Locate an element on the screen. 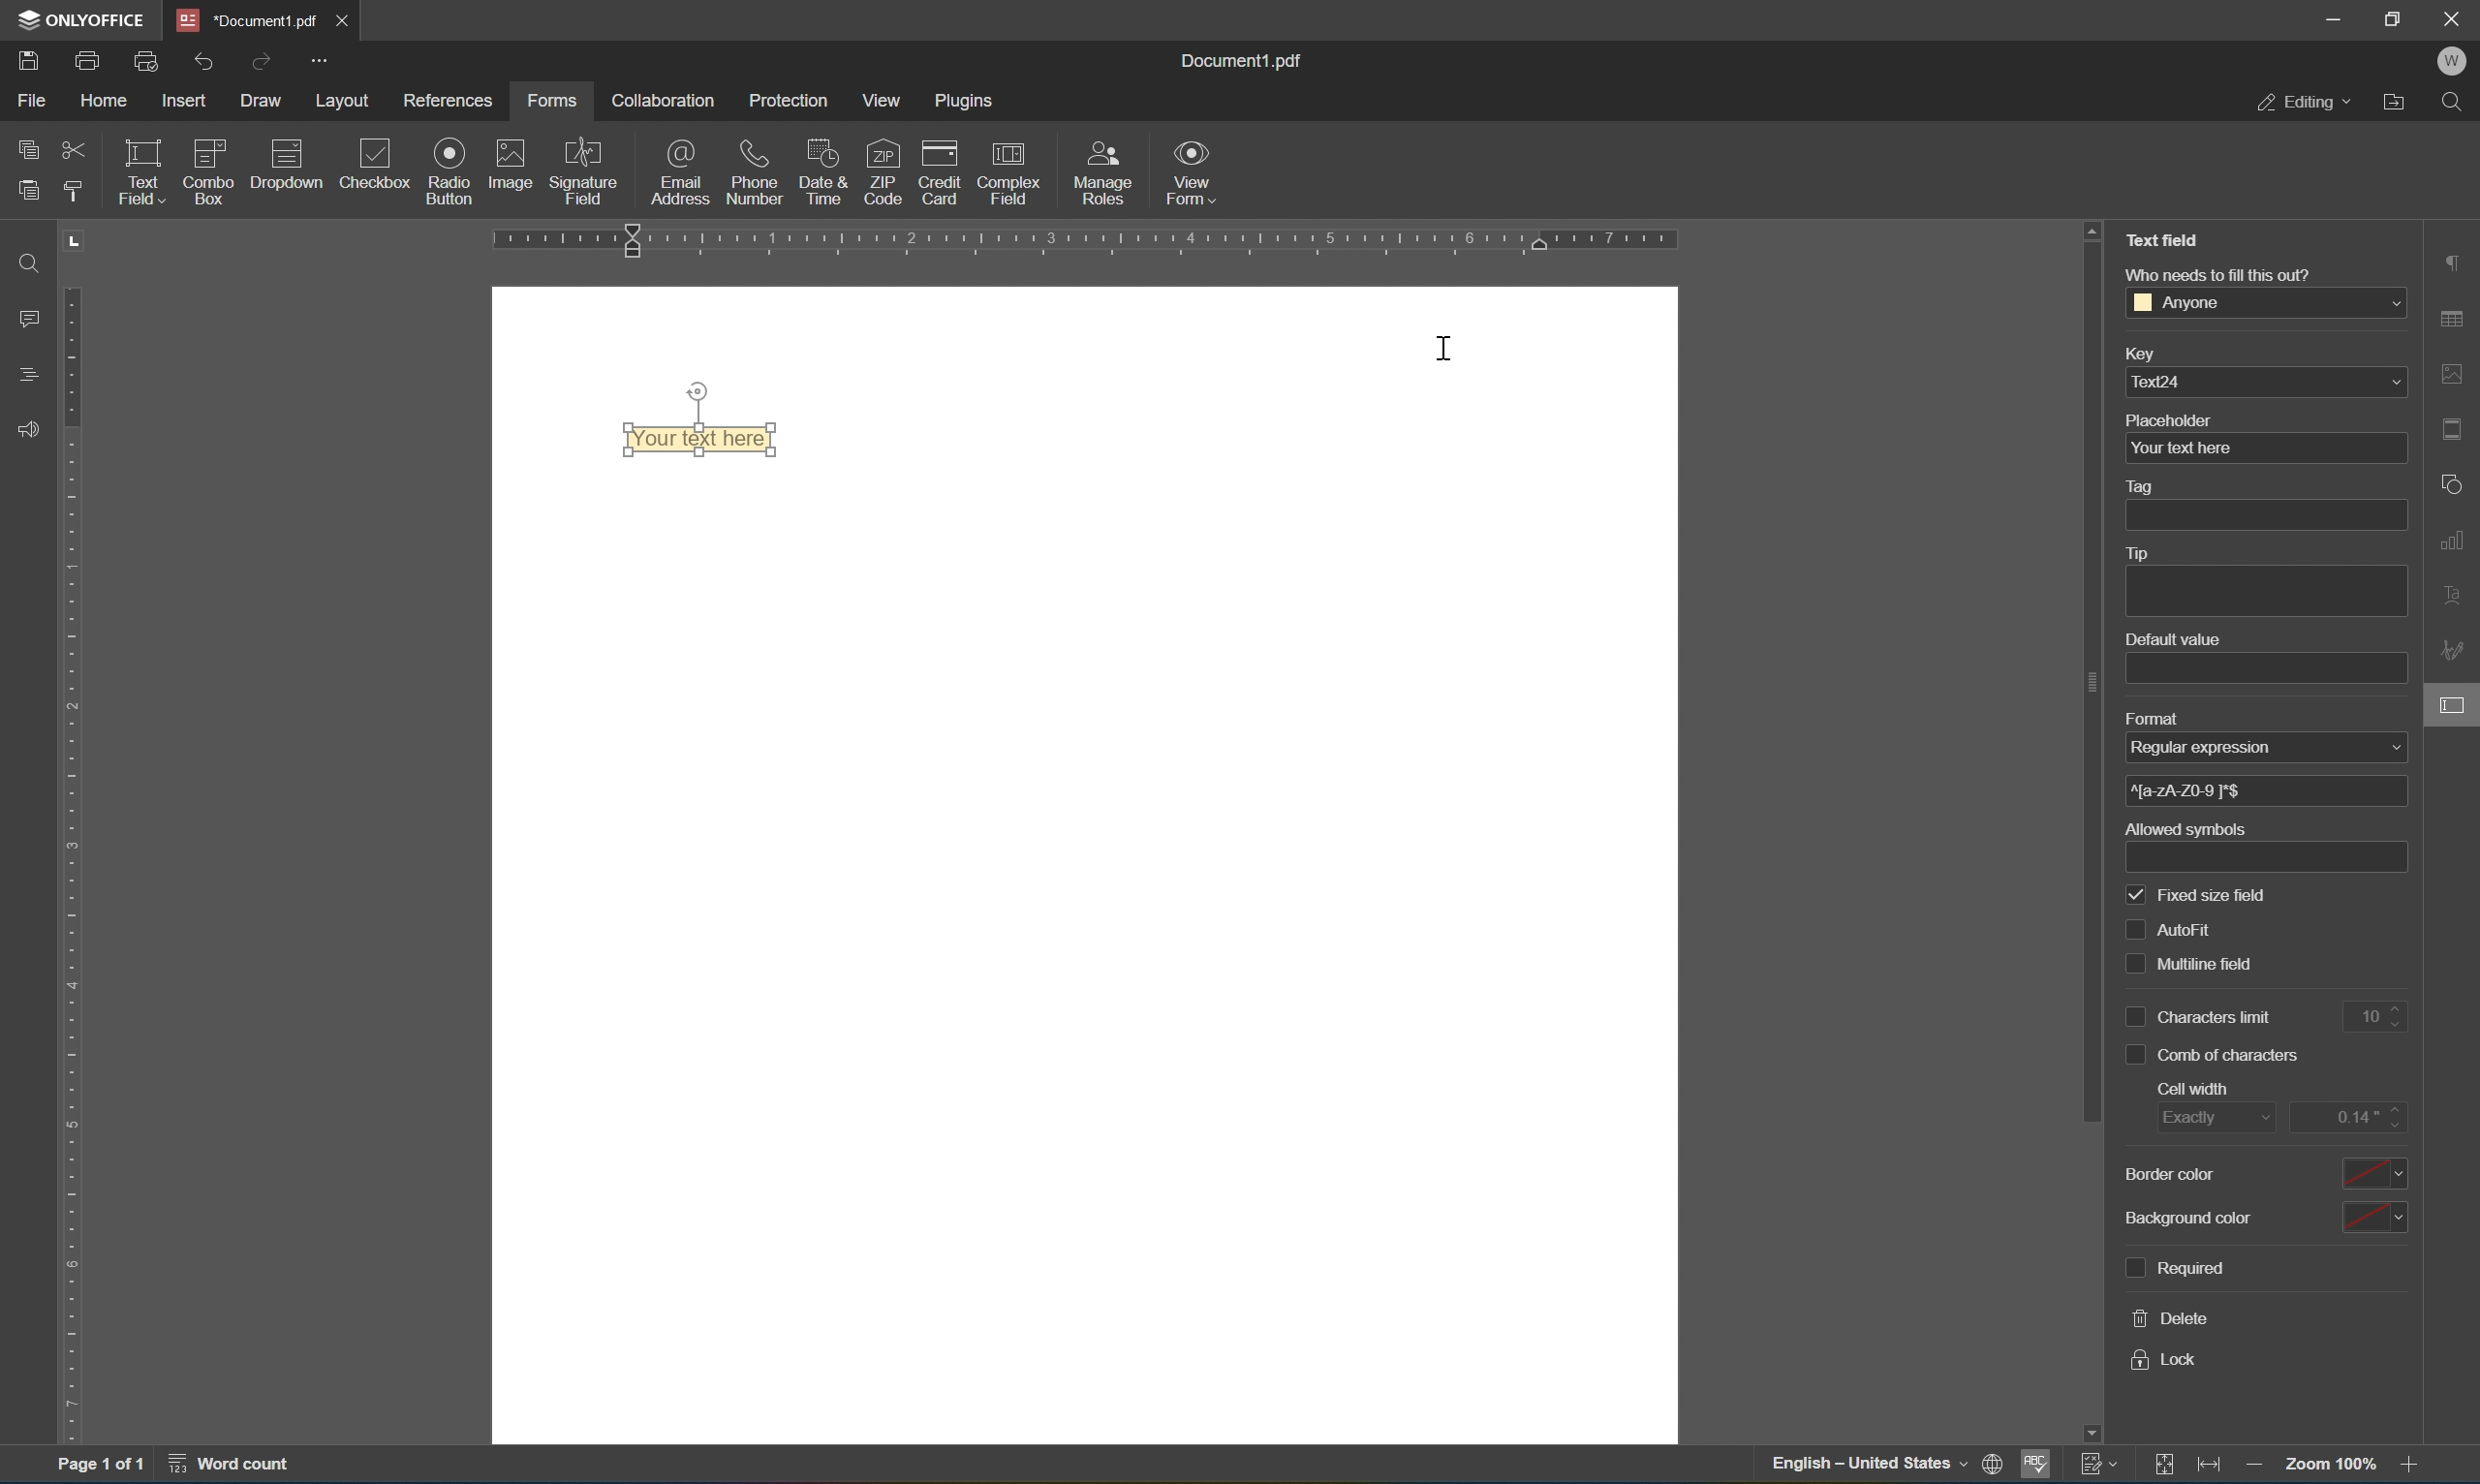 Image resolution: width=2480 pixels, height=1484 pixels. track changes is located at coordinates (2101, 1463).